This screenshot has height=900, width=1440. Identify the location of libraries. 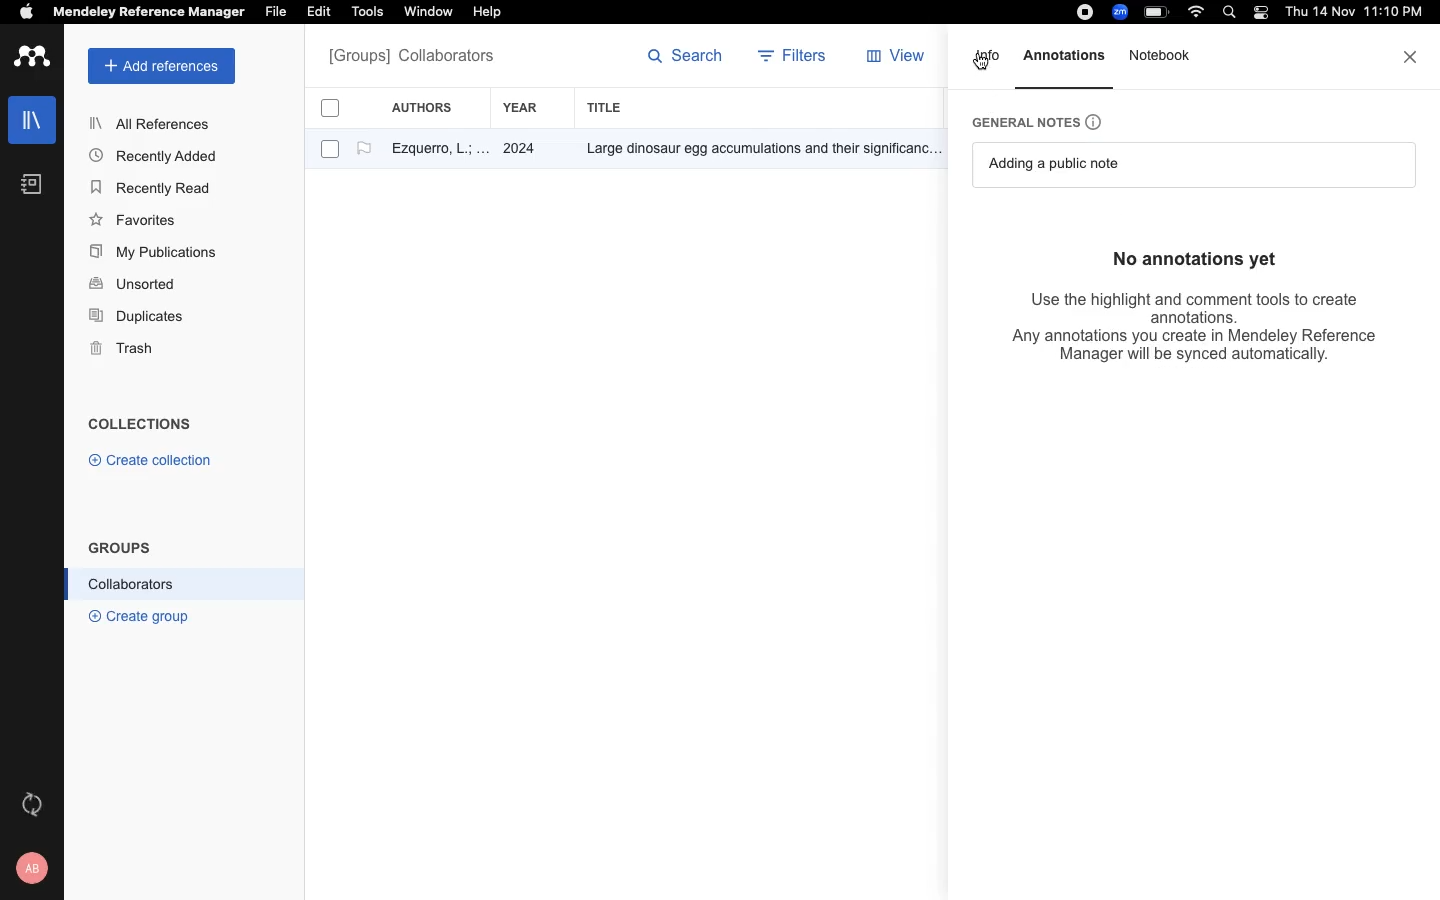
(30, 118).